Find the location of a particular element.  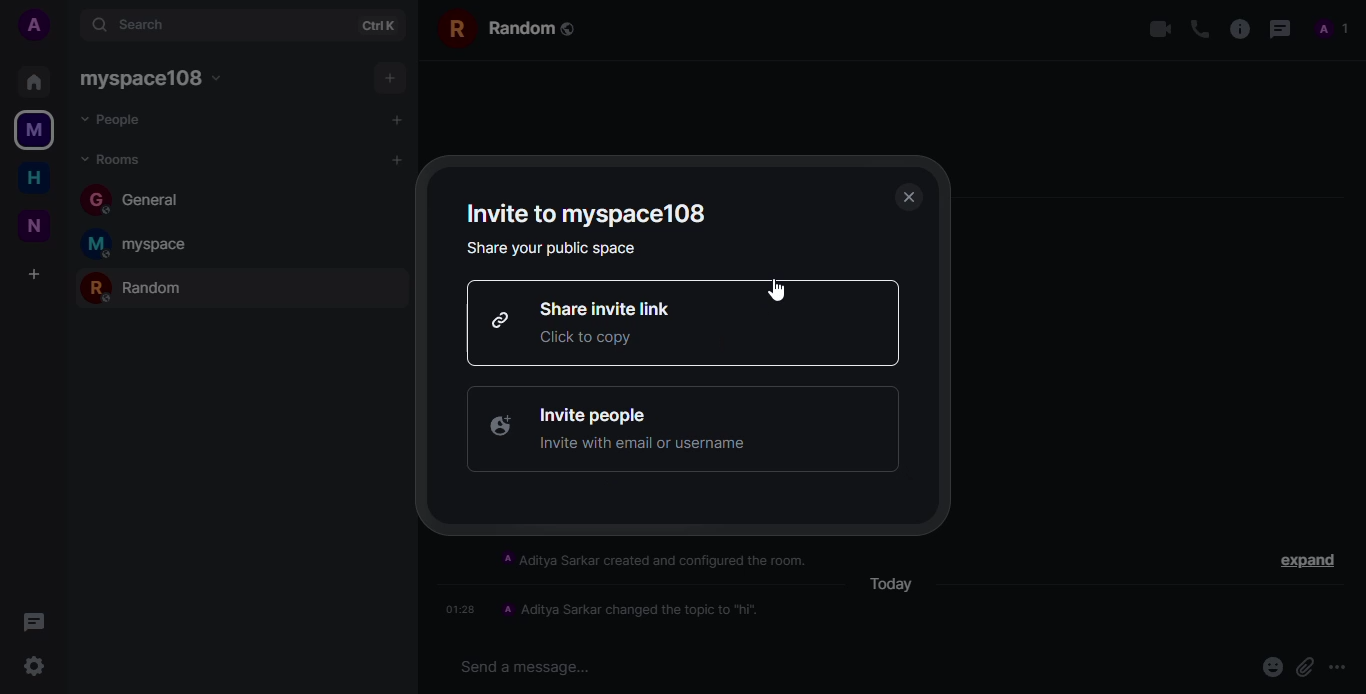

new is located at coordinates (33, 224).